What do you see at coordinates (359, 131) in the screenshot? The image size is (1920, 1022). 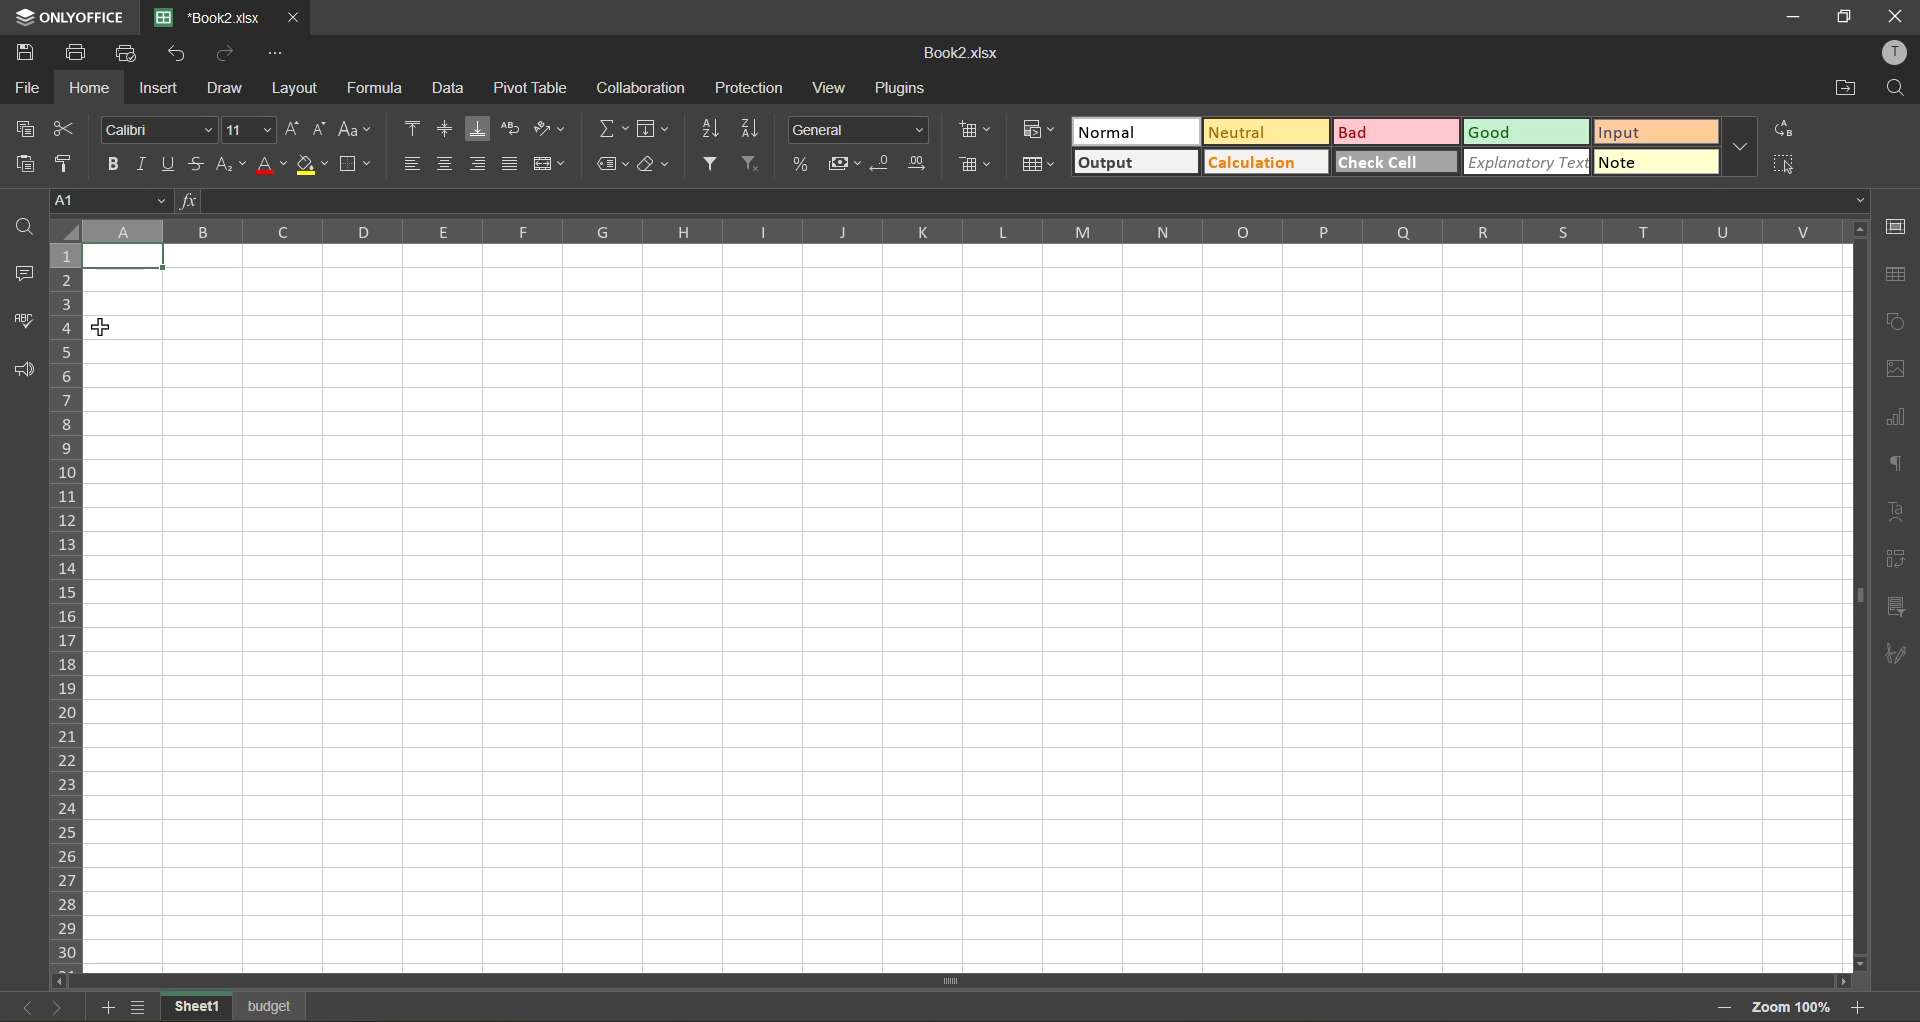 I see `change case` at bounding box center [359, 131].